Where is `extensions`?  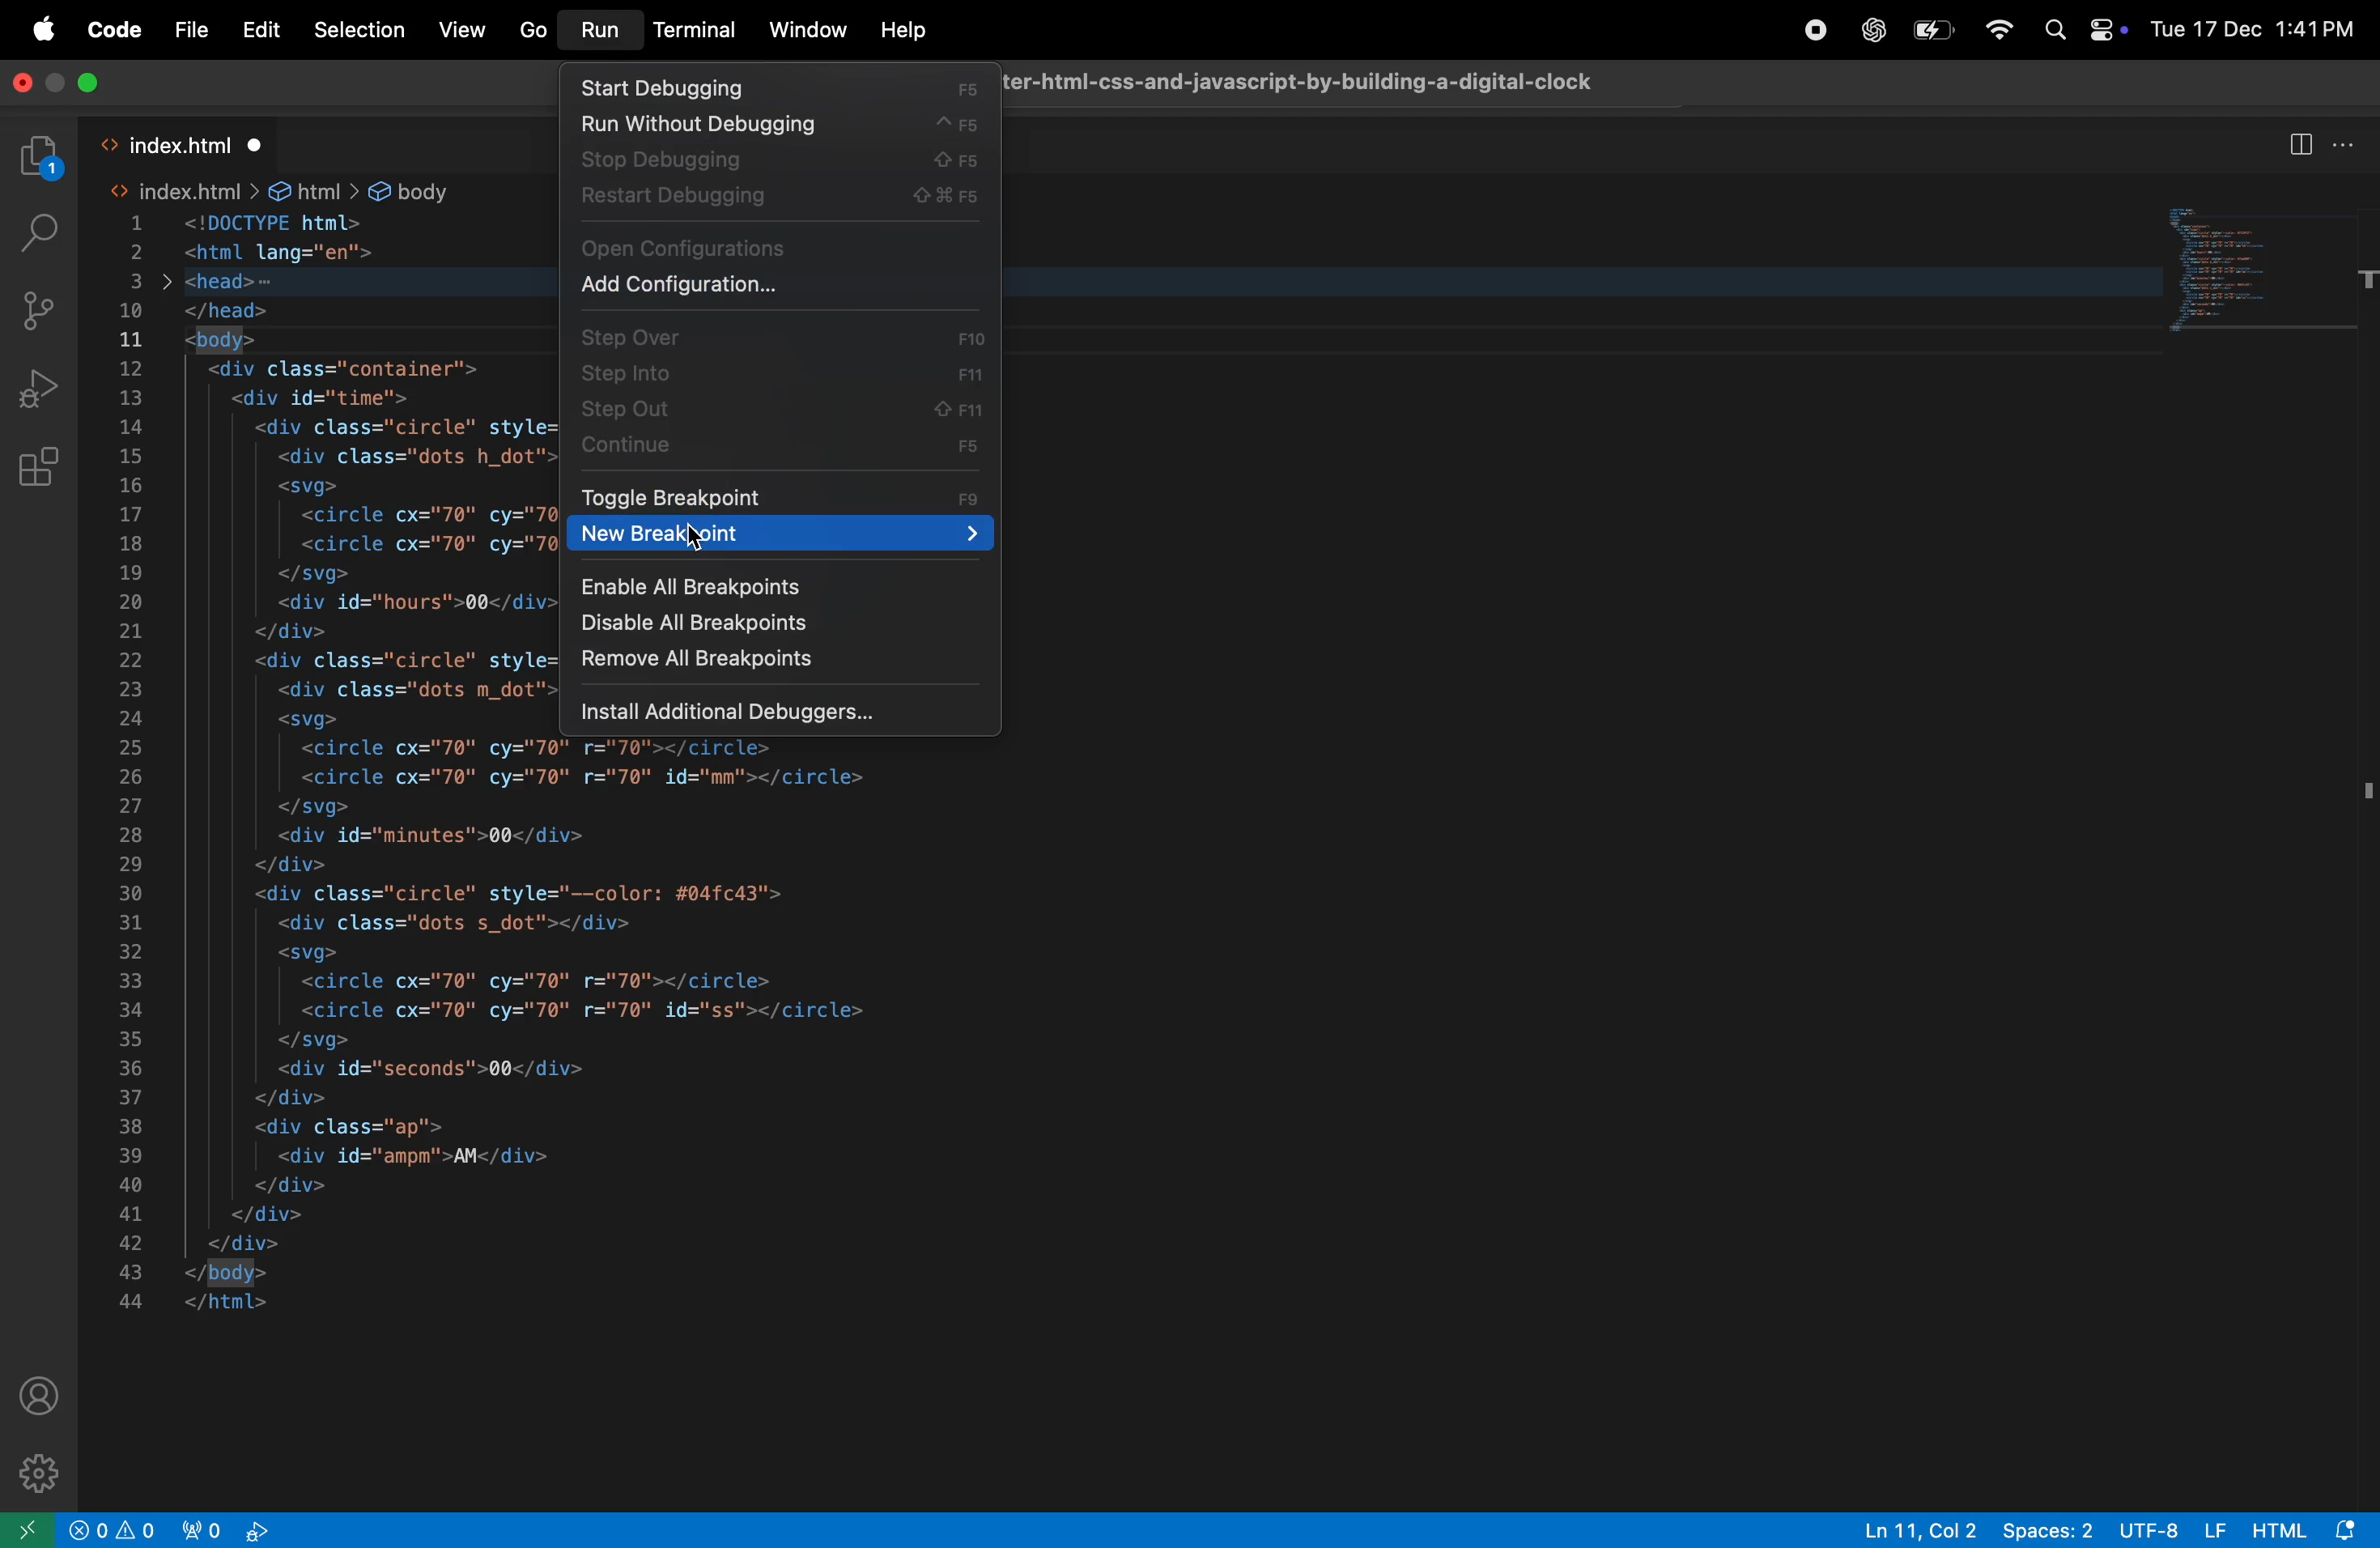 extensions is located at coordinates (41, 464).